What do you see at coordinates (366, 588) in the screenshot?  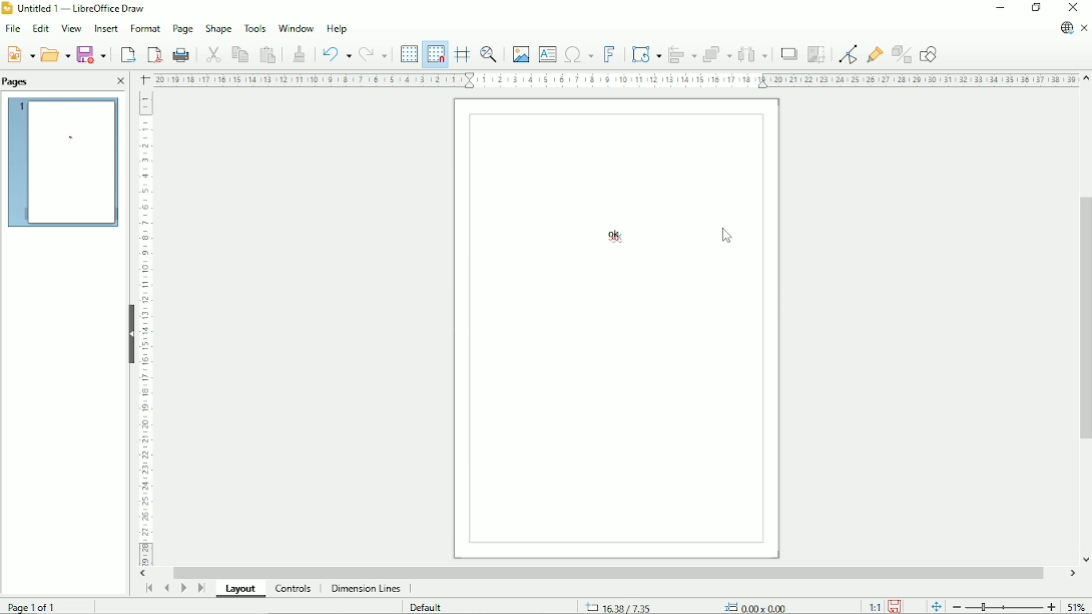 I see `Dimension lines` at bounding box center [366, 588].